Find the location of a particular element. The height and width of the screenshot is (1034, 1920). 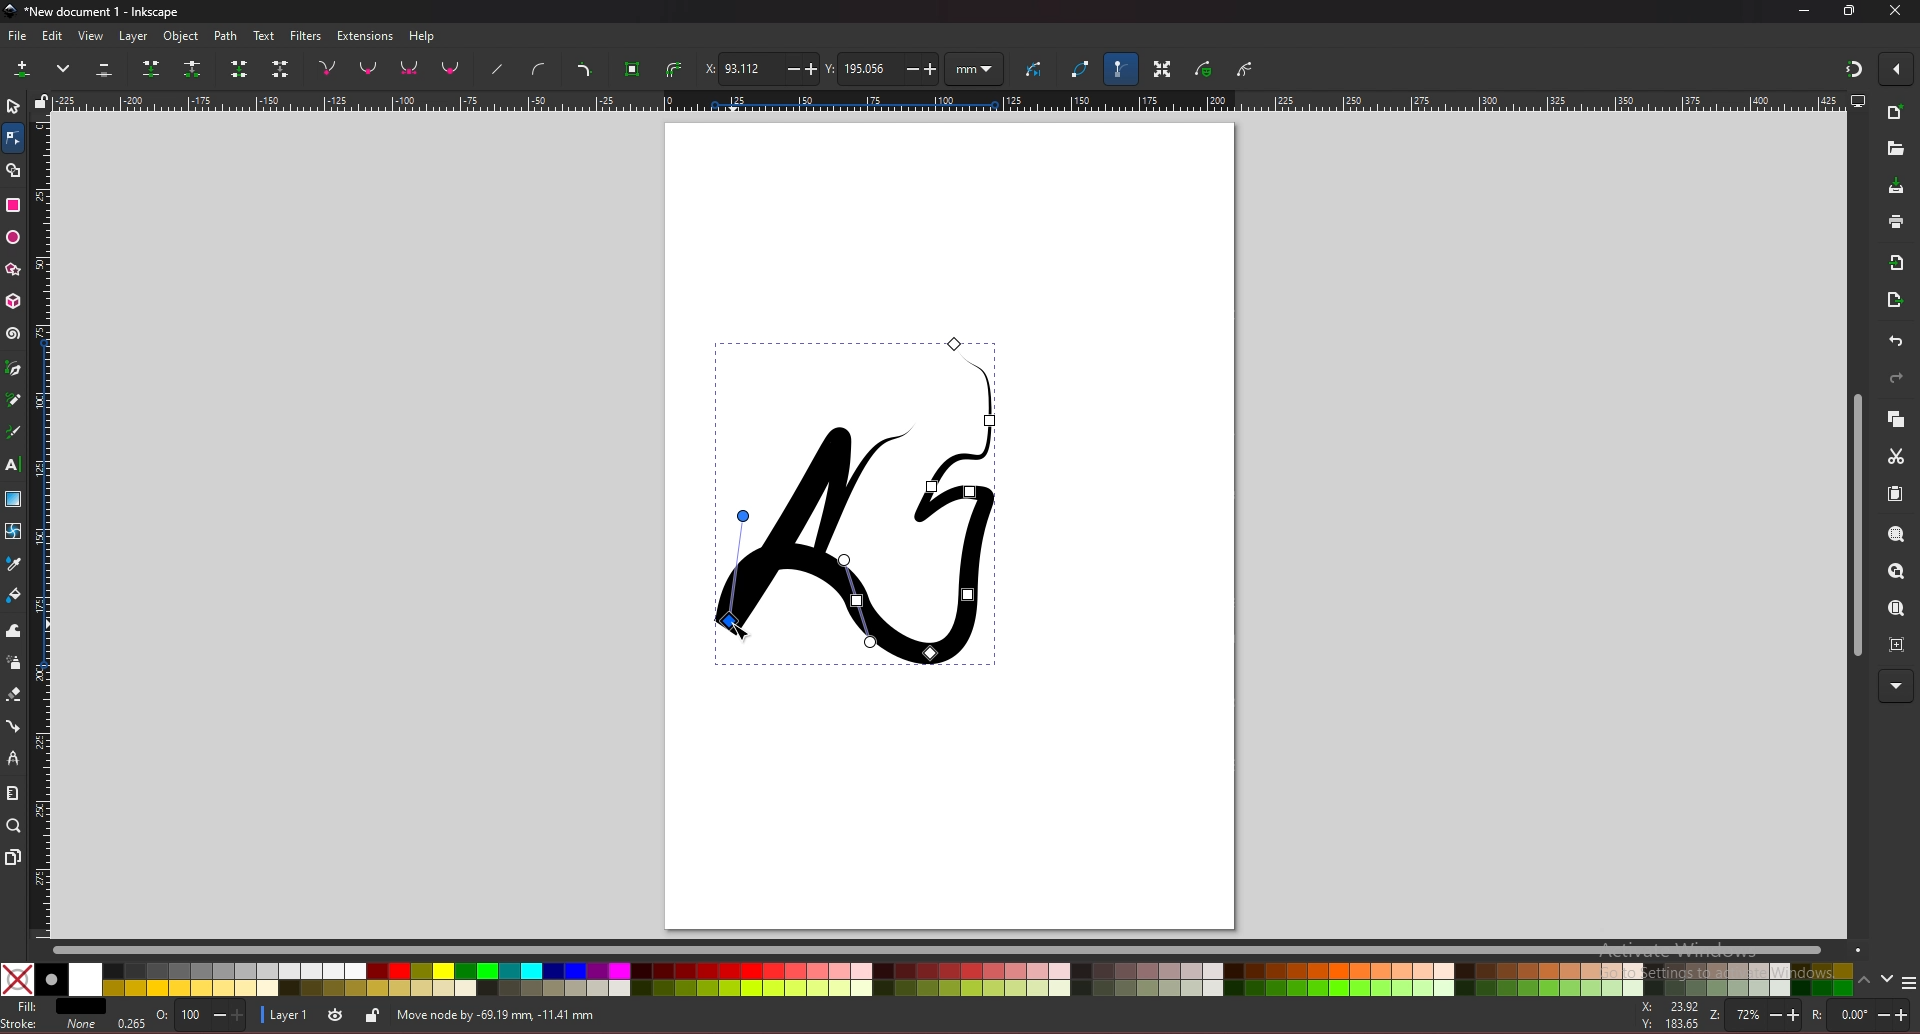

auto smooth nodes is located at coordinates (450, 68).